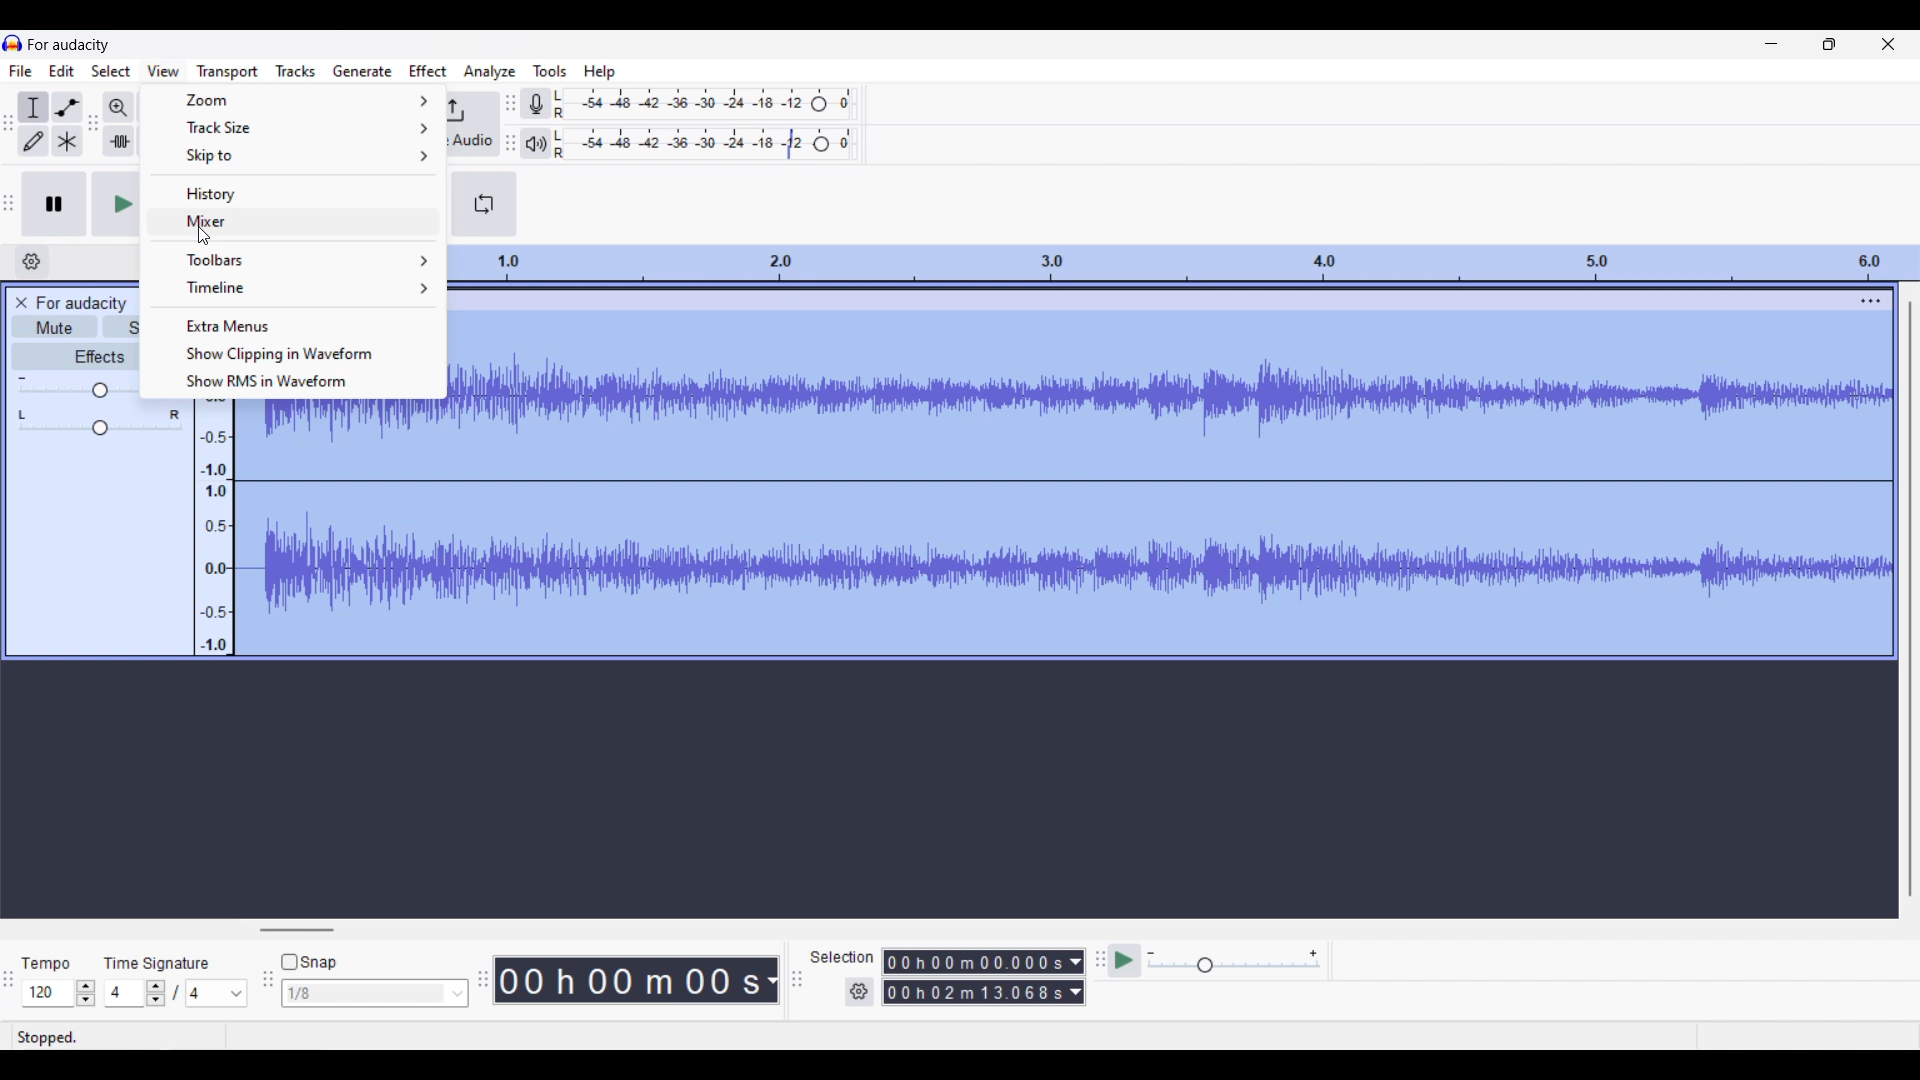  I want to click on Duration measurement, so click(772, 980).